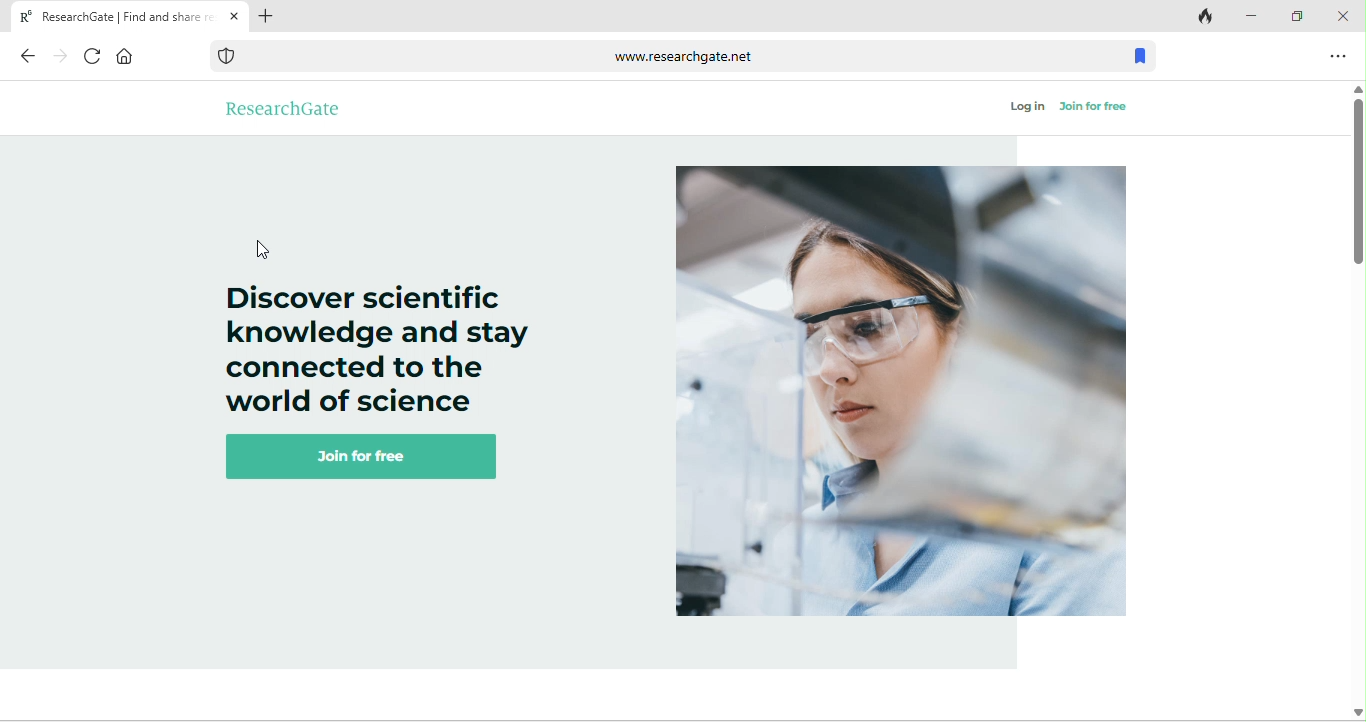 Image resolution: width=1366 pixels, height=722 pixels. What do you see at coordinates (274, 17) in the screenshot?
I see `add tab` at bounding box center [274, 17].